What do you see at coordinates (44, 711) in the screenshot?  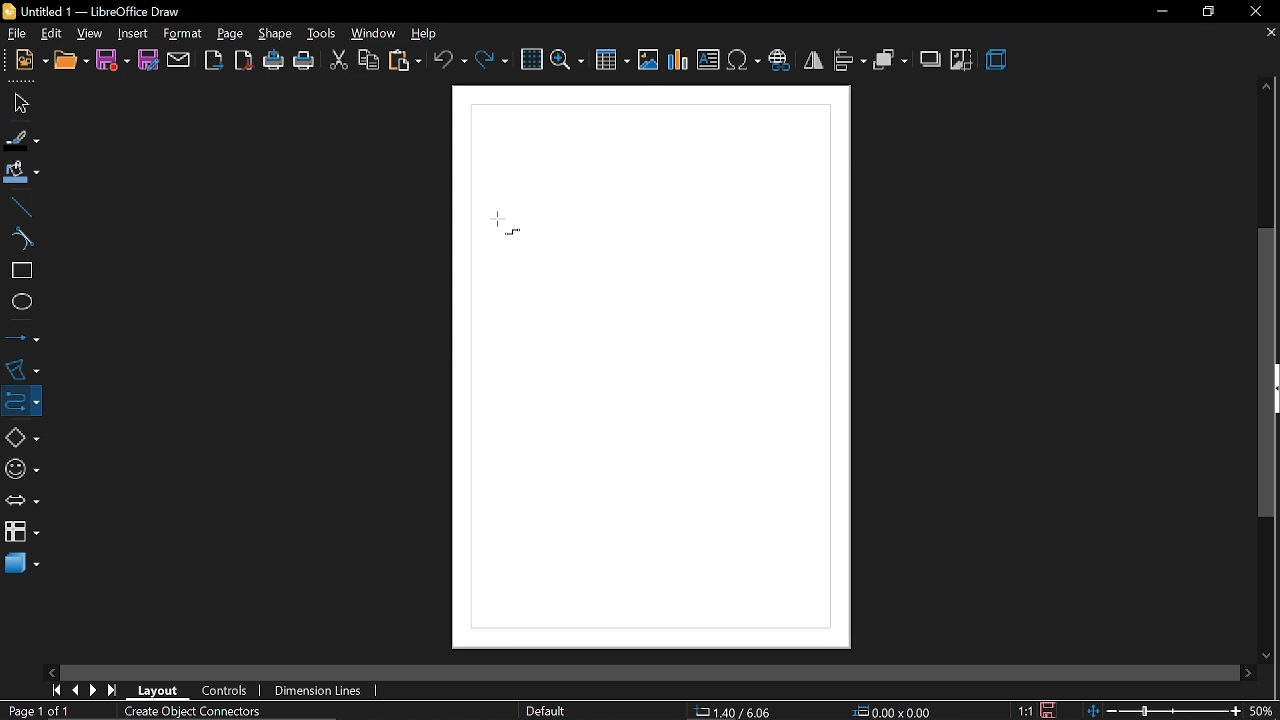 I see `Page 1 of 1` at bounding box center [44, 711].